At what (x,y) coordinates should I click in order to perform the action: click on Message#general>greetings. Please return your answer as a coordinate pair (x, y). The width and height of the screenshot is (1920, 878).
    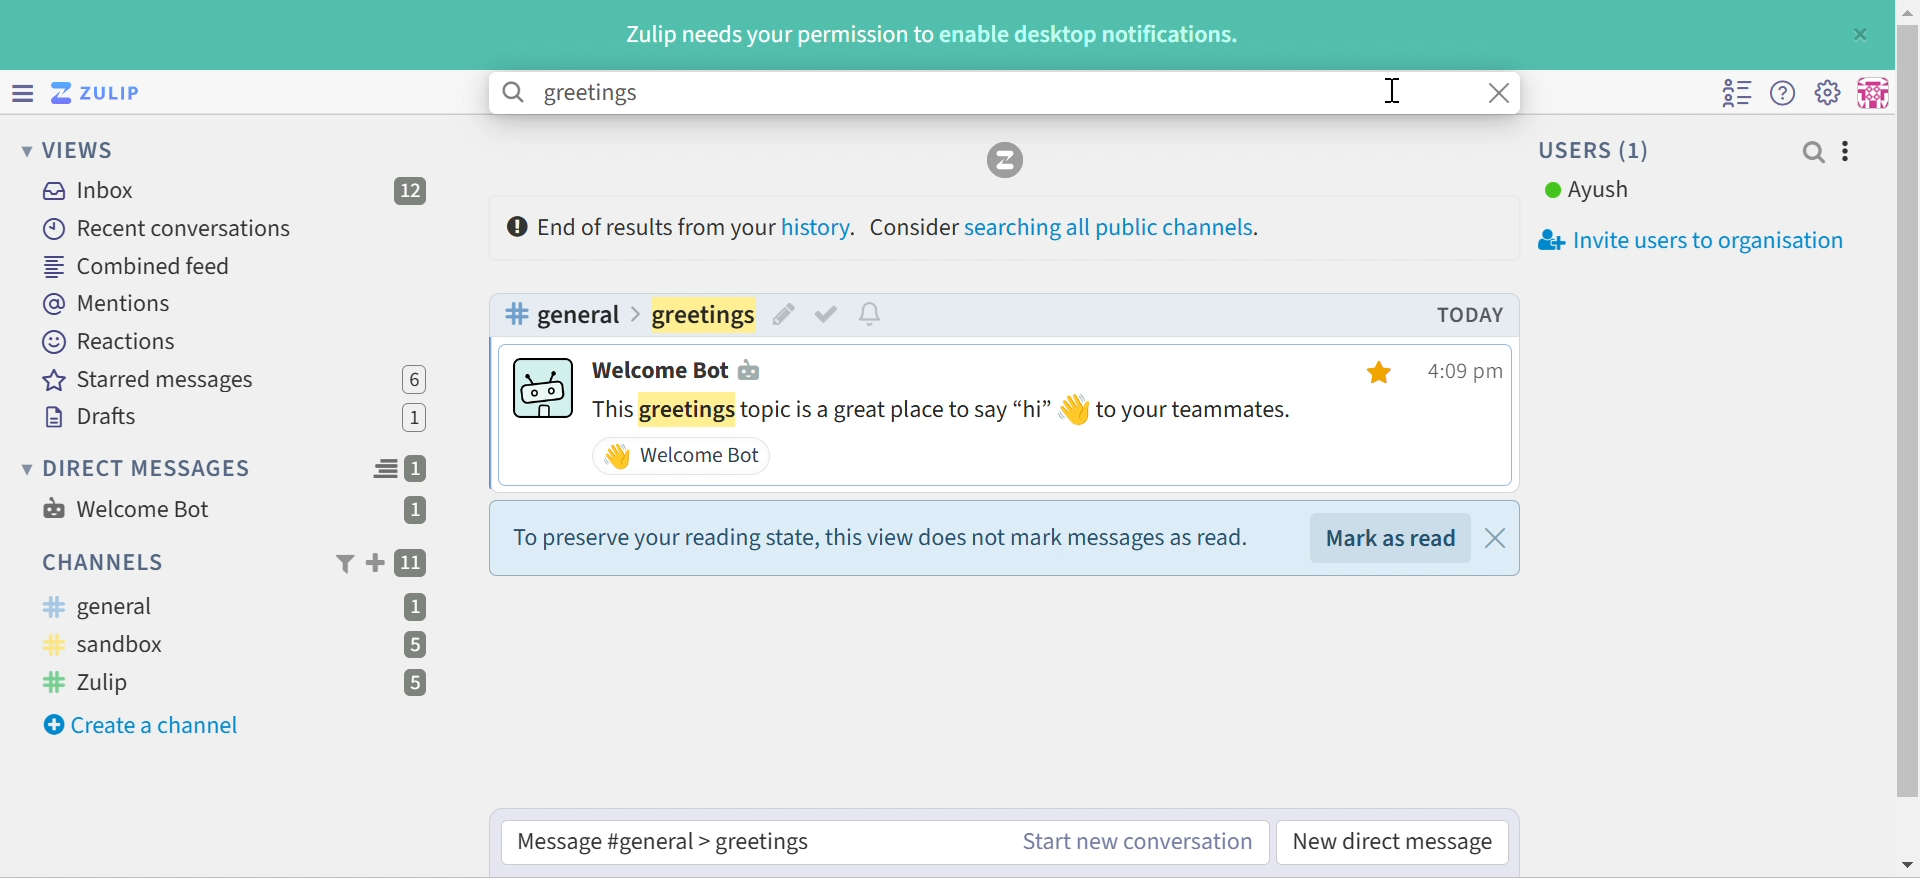
    Looking at the image, I should click on (664, 842).